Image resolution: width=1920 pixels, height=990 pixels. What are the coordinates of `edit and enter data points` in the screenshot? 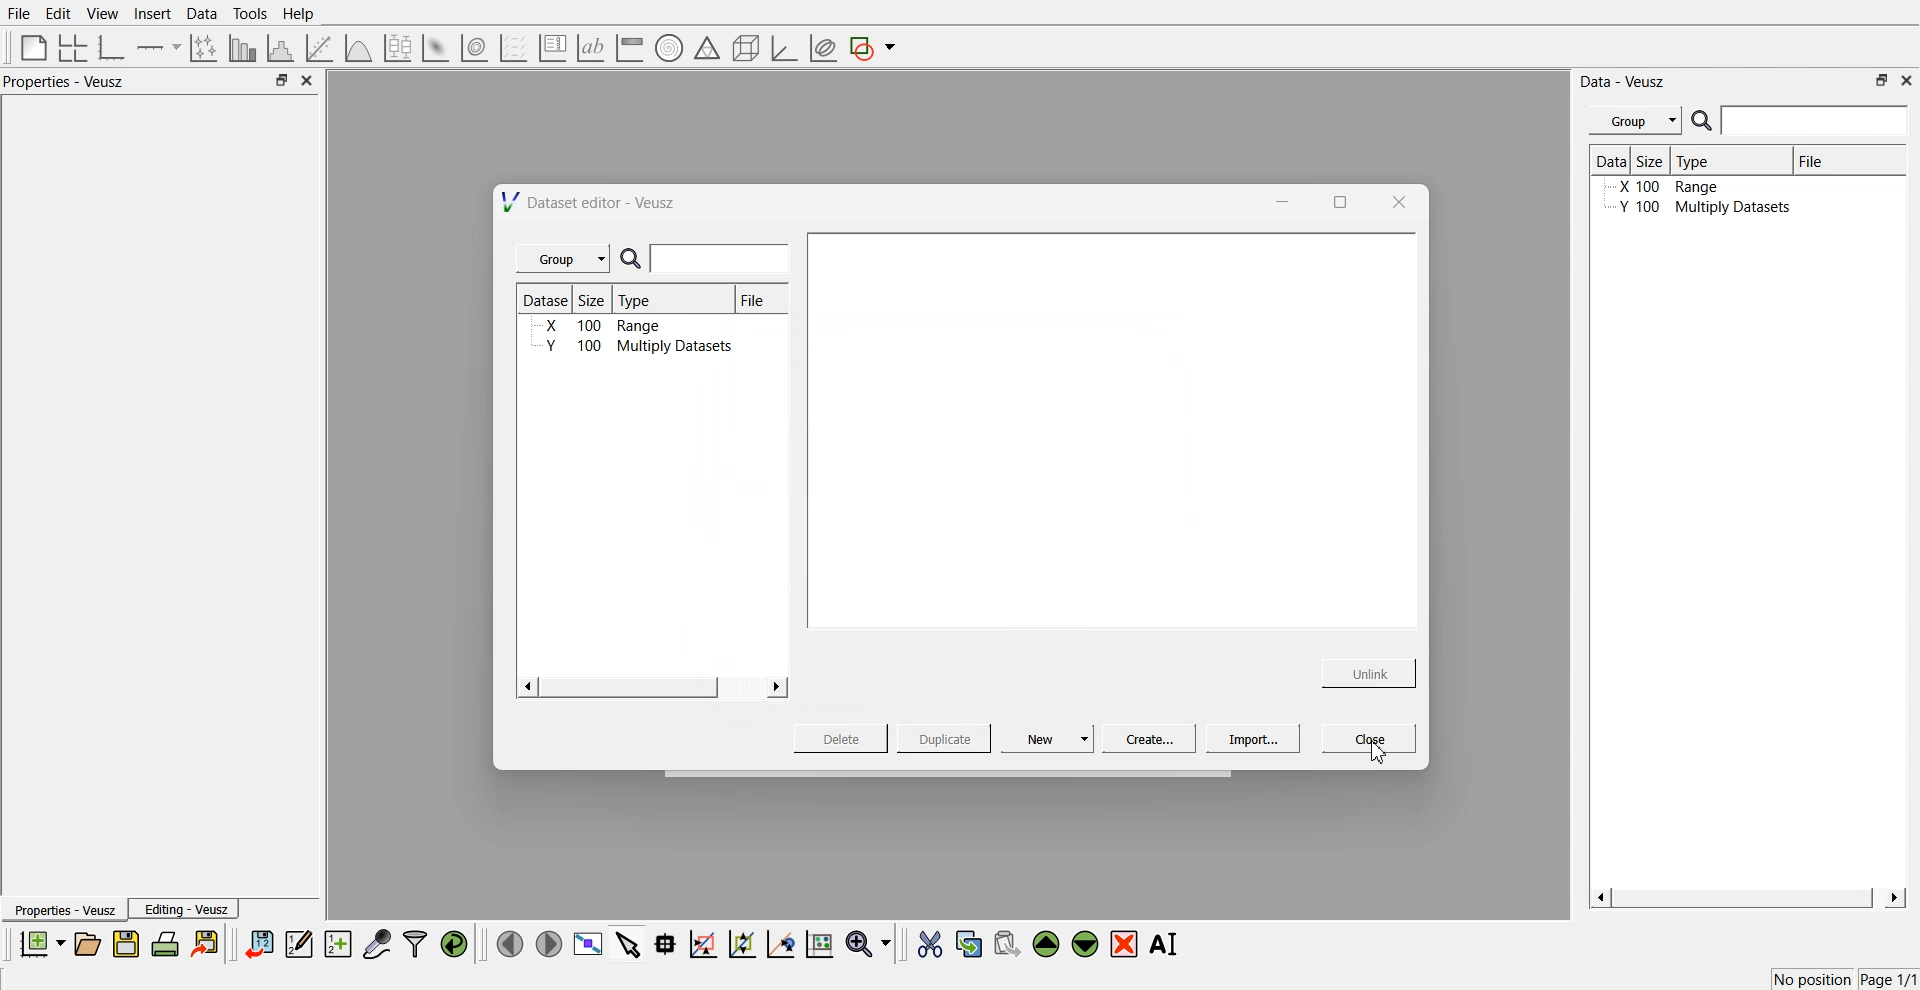 It's located at (299, 946).